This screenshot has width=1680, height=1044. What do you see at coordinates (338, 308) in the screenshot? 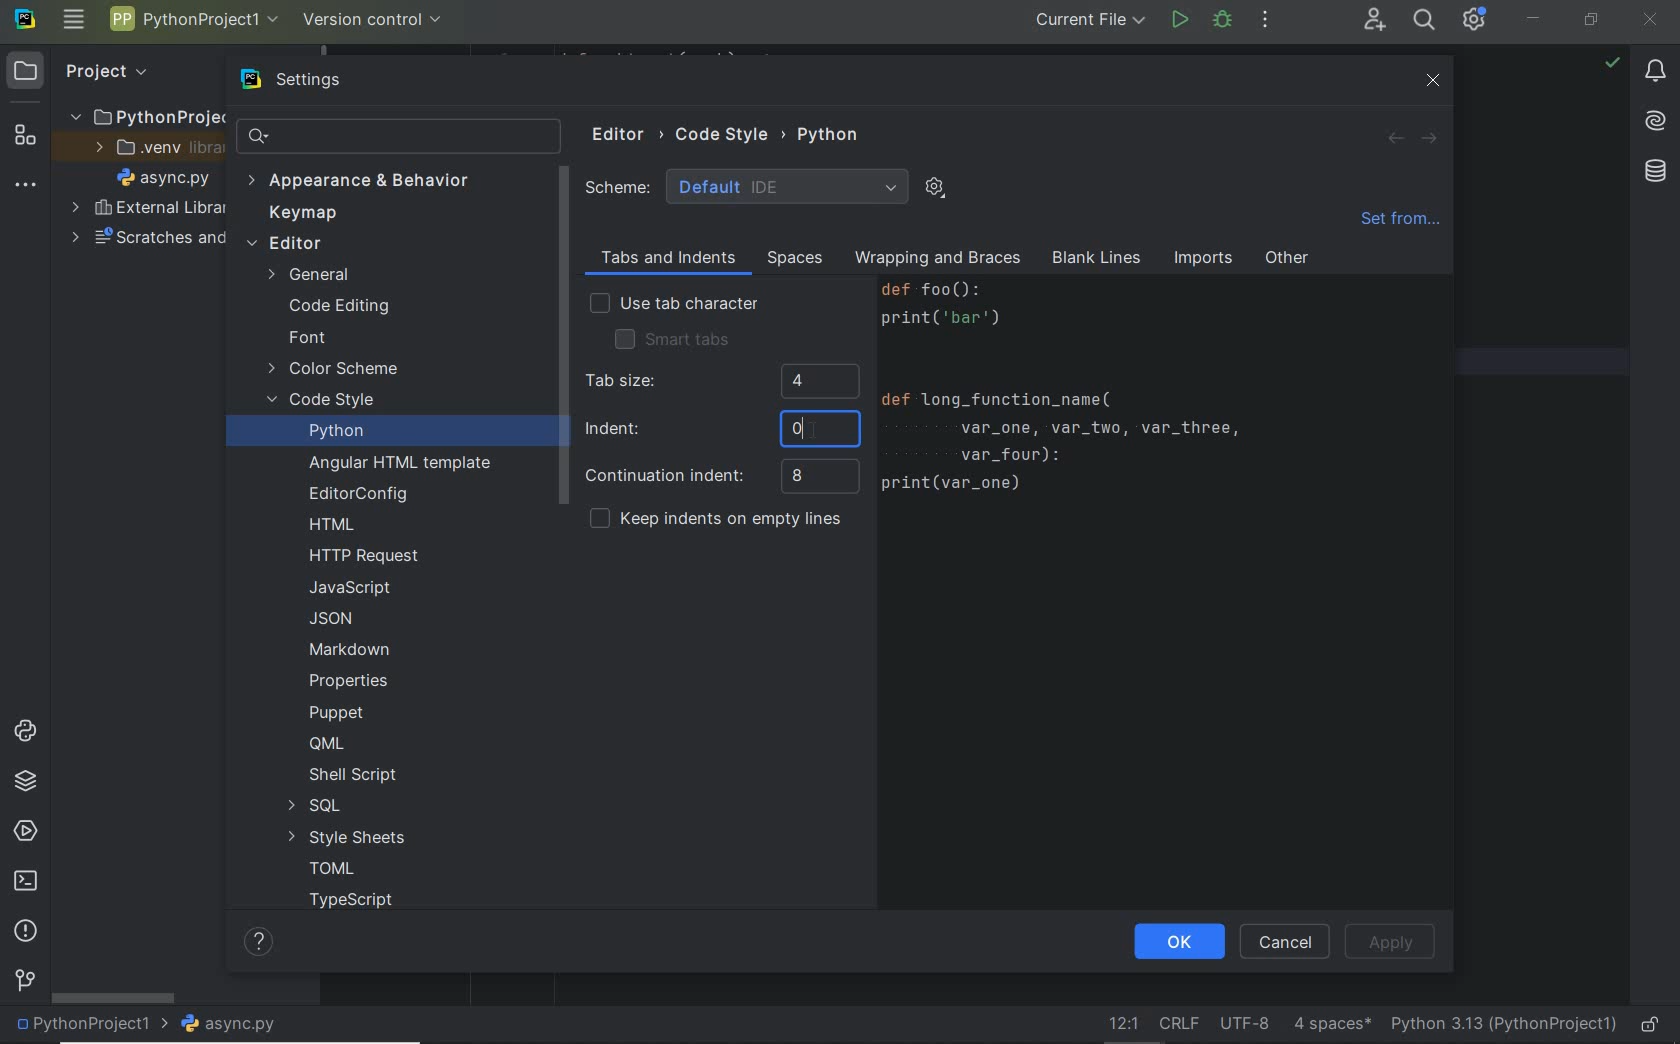
I see `code editing` at bounding box center [338, 308].